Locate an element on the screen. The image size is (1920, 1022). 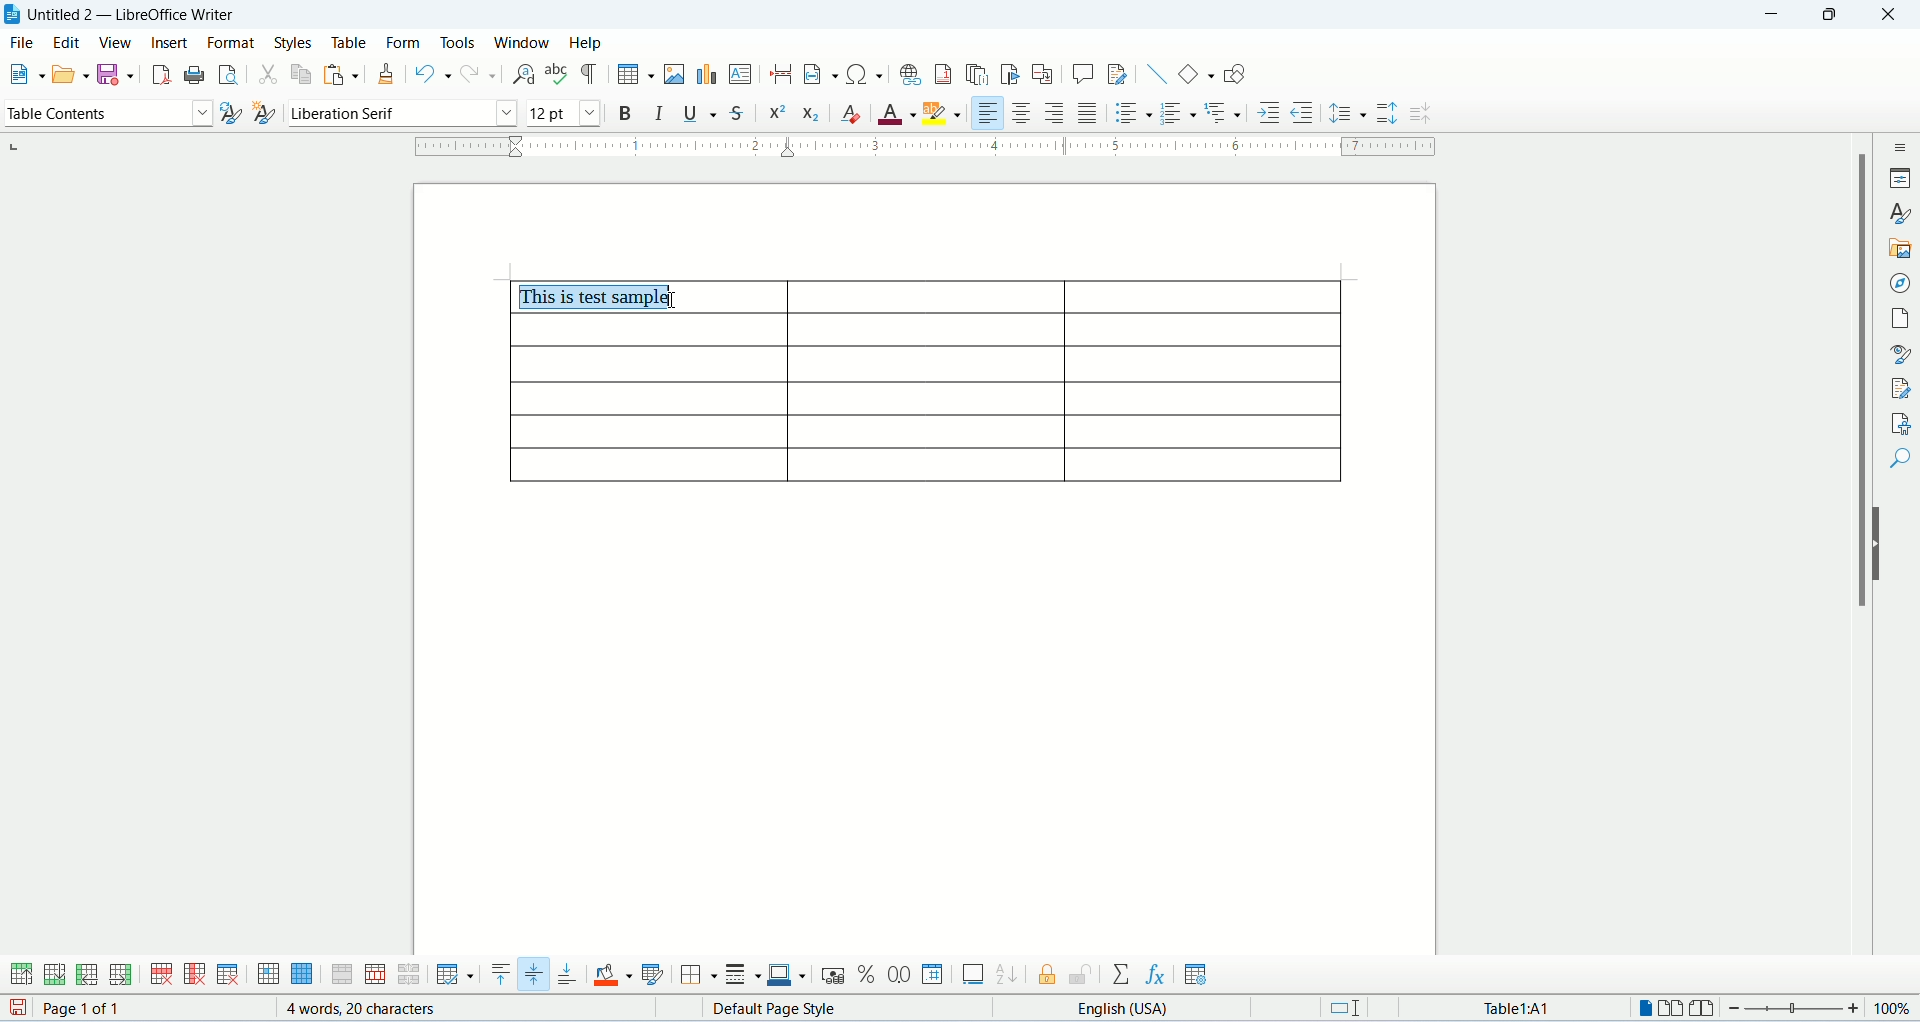
export as pdf is located at coordinates (161, 74).